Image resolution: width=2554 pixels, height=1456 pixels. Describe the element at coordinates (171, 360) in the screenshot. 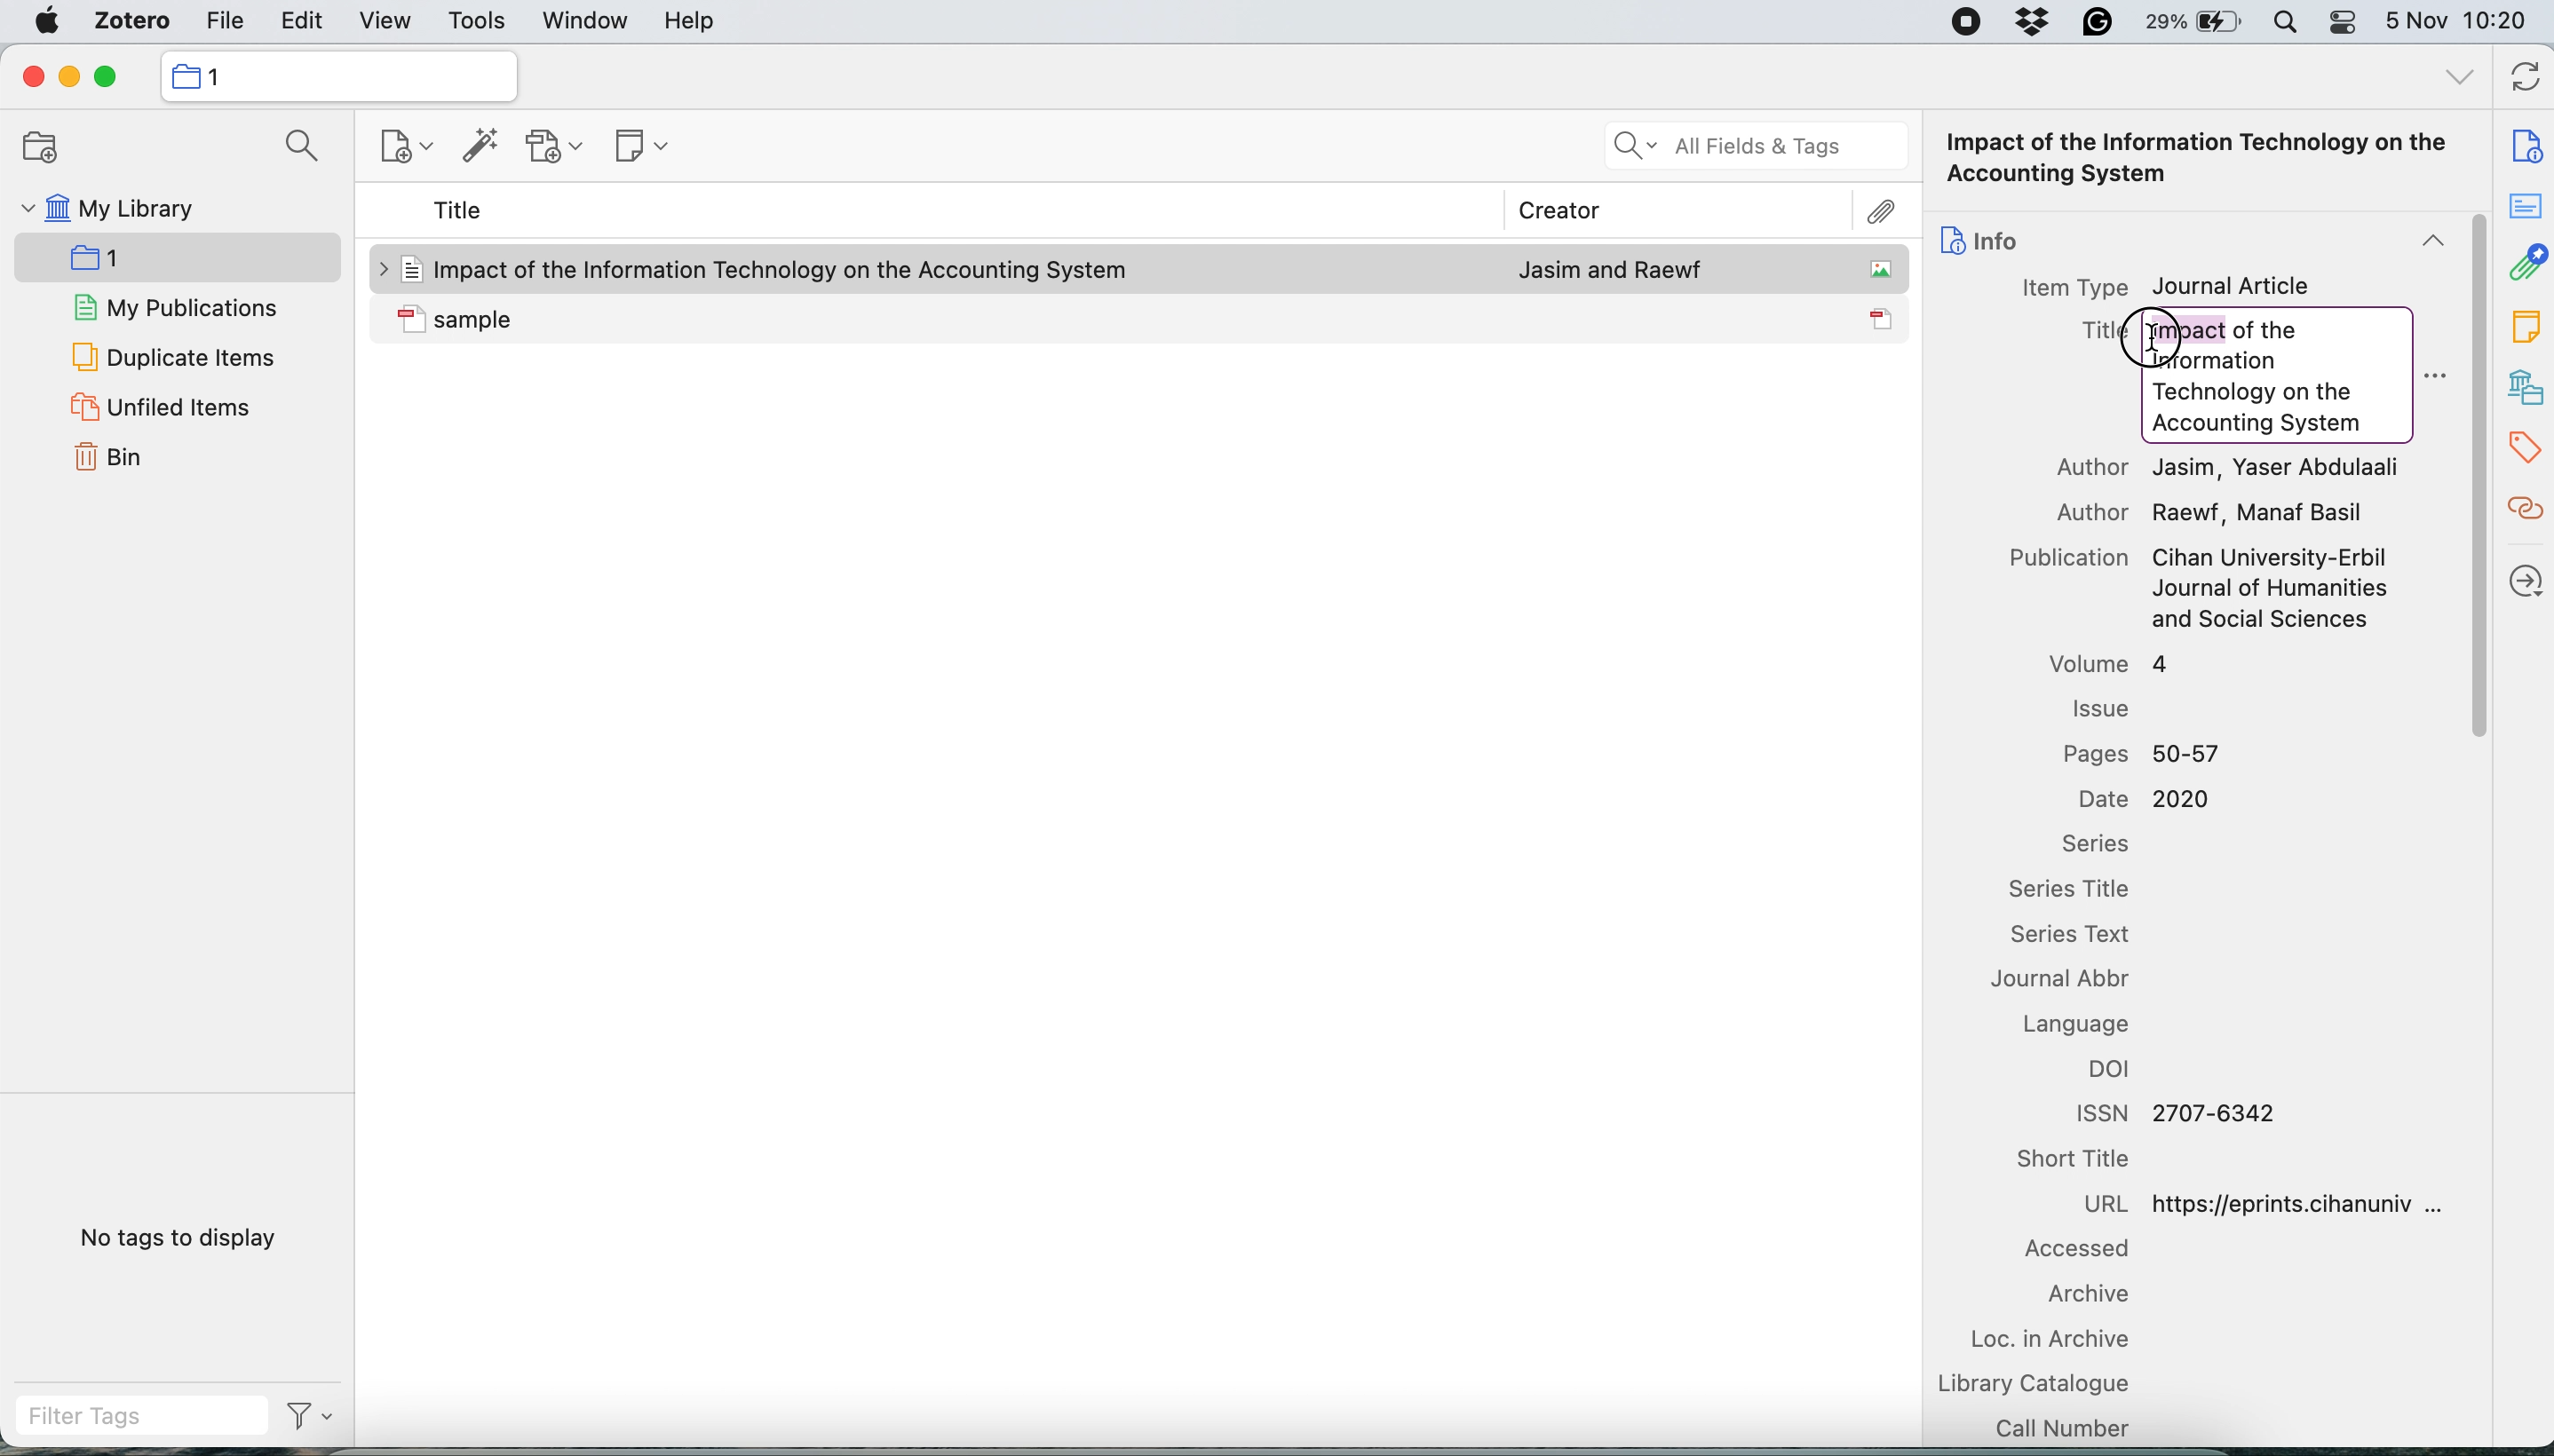

I see `duplicate items` at that location.